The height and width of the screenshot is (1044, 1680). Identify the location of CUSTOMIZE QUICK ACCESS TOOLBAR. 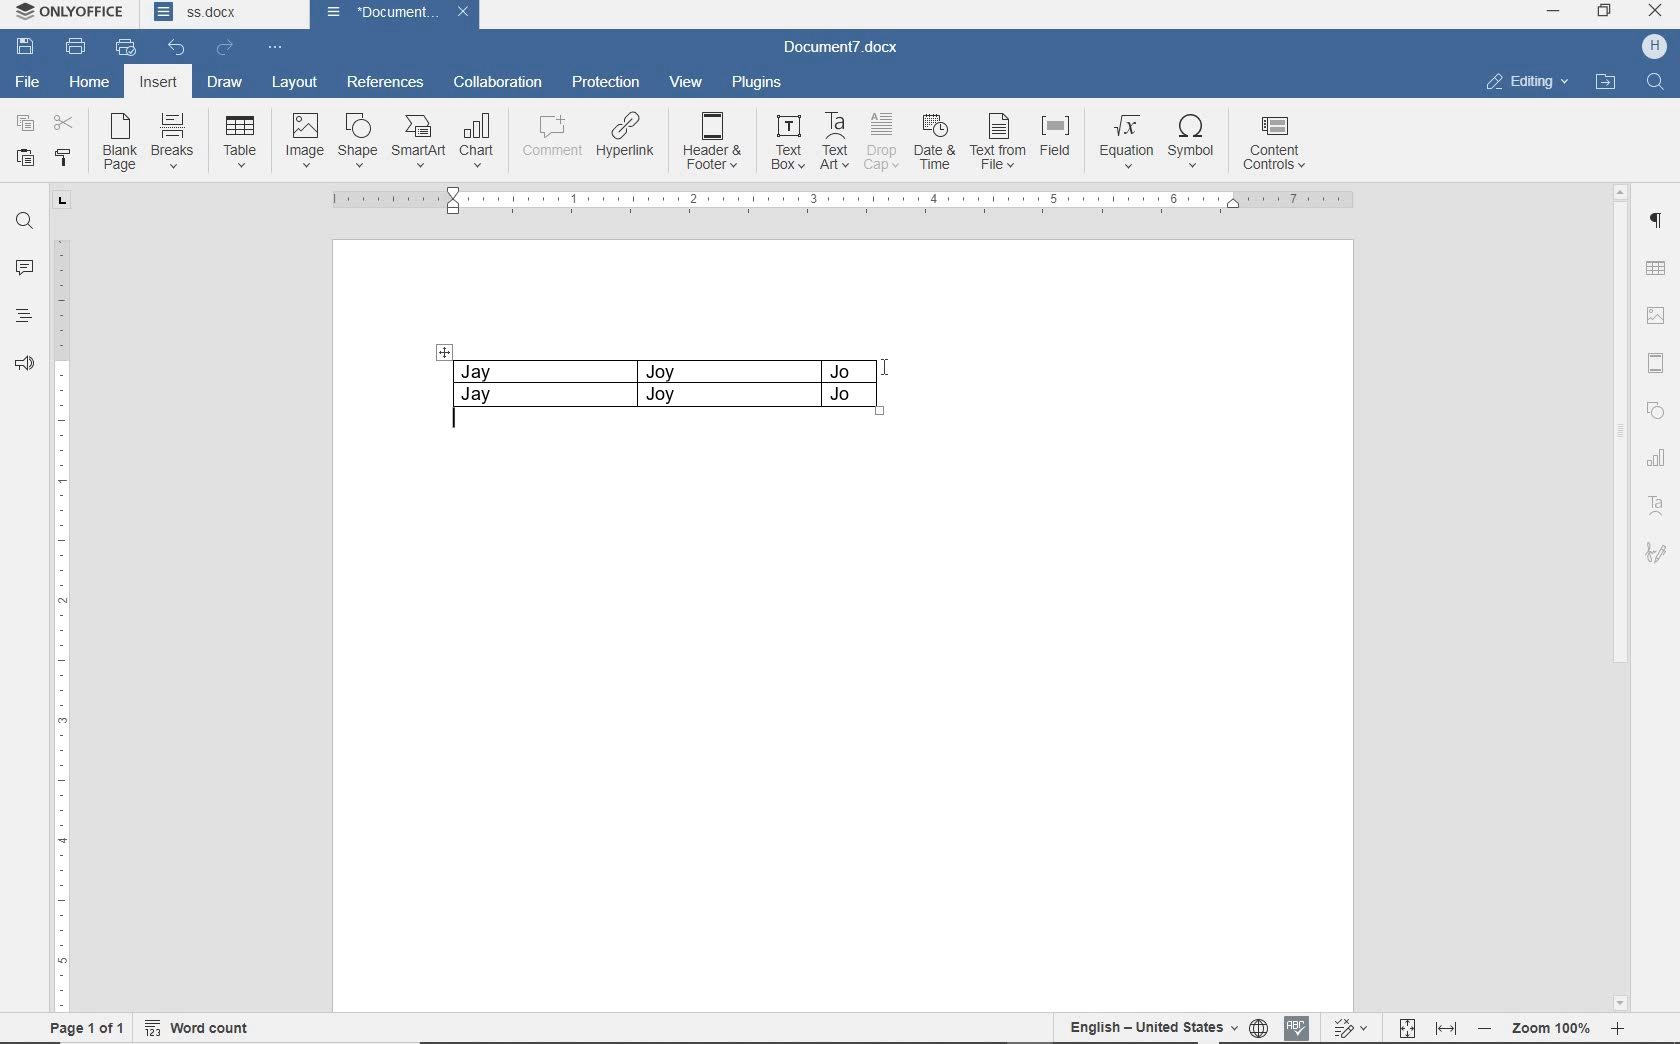
(271, 48).